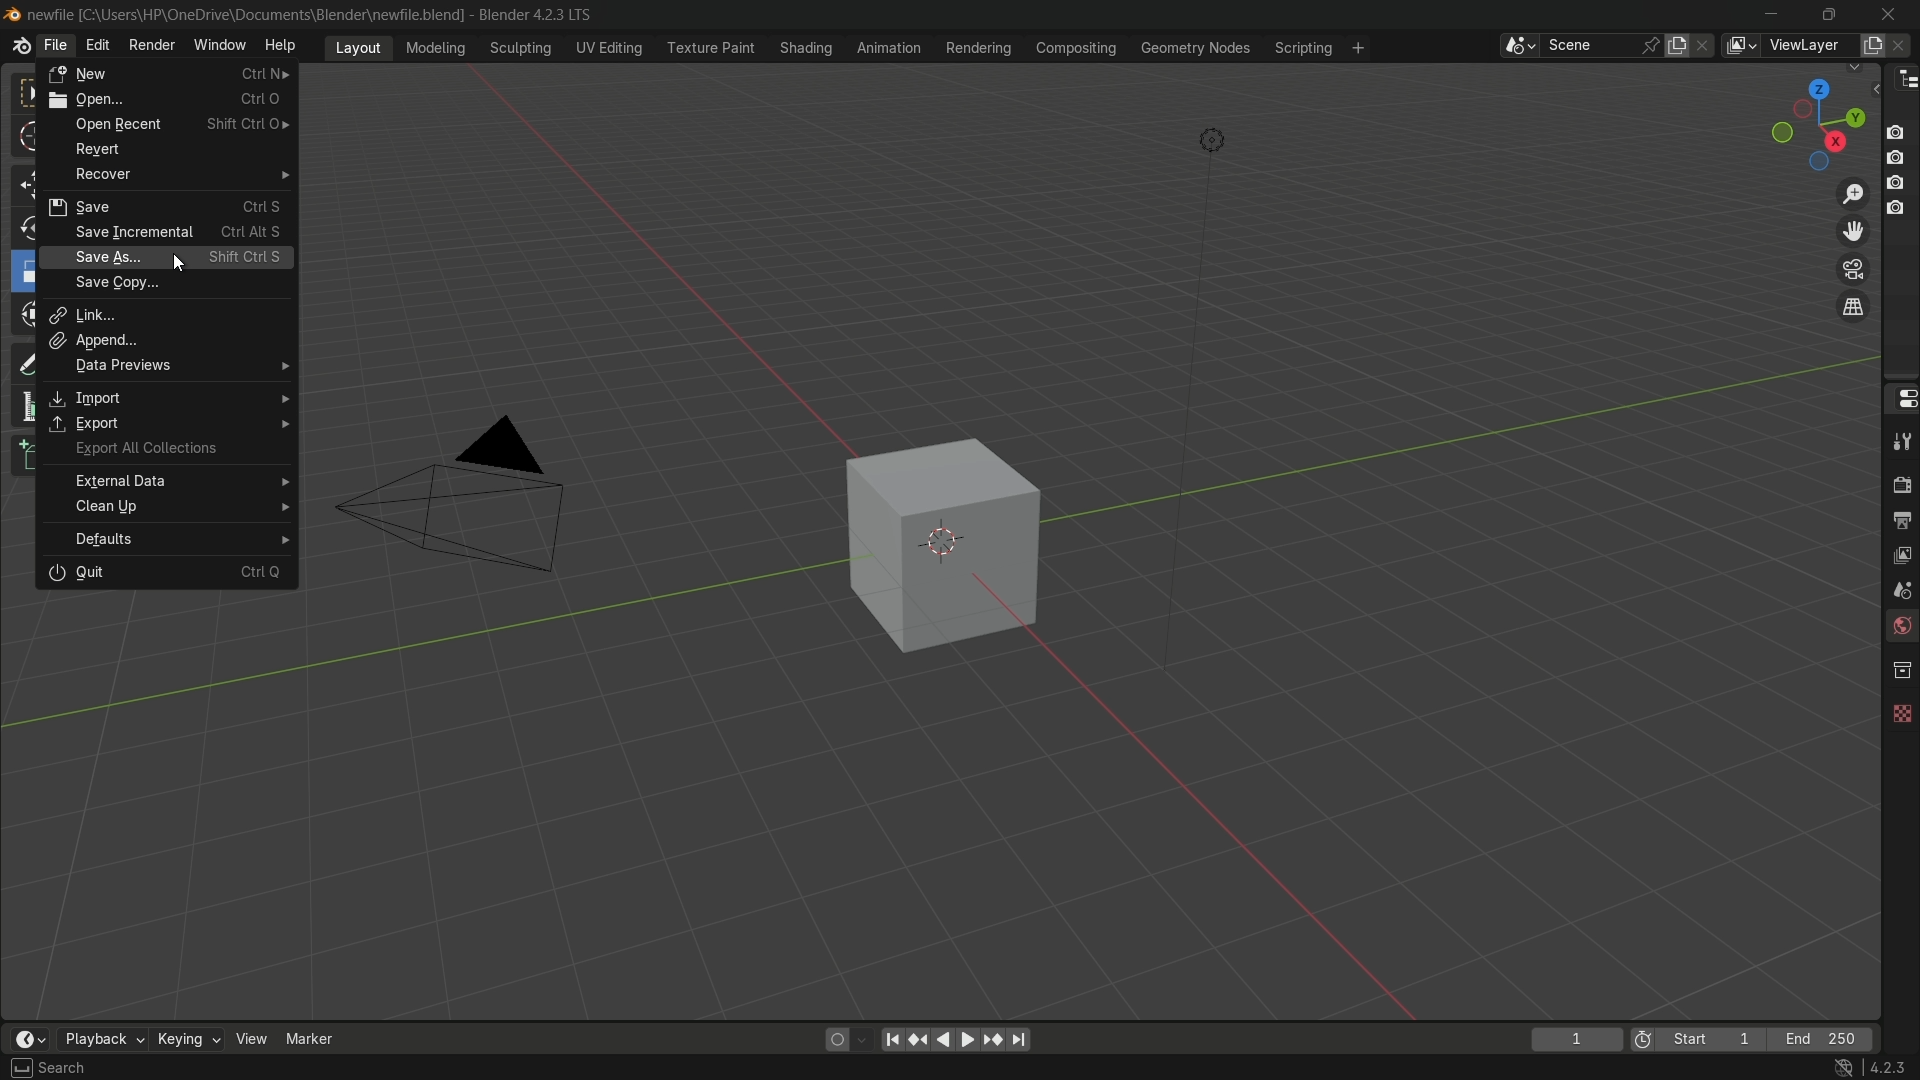 Image resolution: width=1920 pixels, height=1080 pixels. Describe the element at coordinates (285, 45) in the screenshot. I see `help menu` at that location.